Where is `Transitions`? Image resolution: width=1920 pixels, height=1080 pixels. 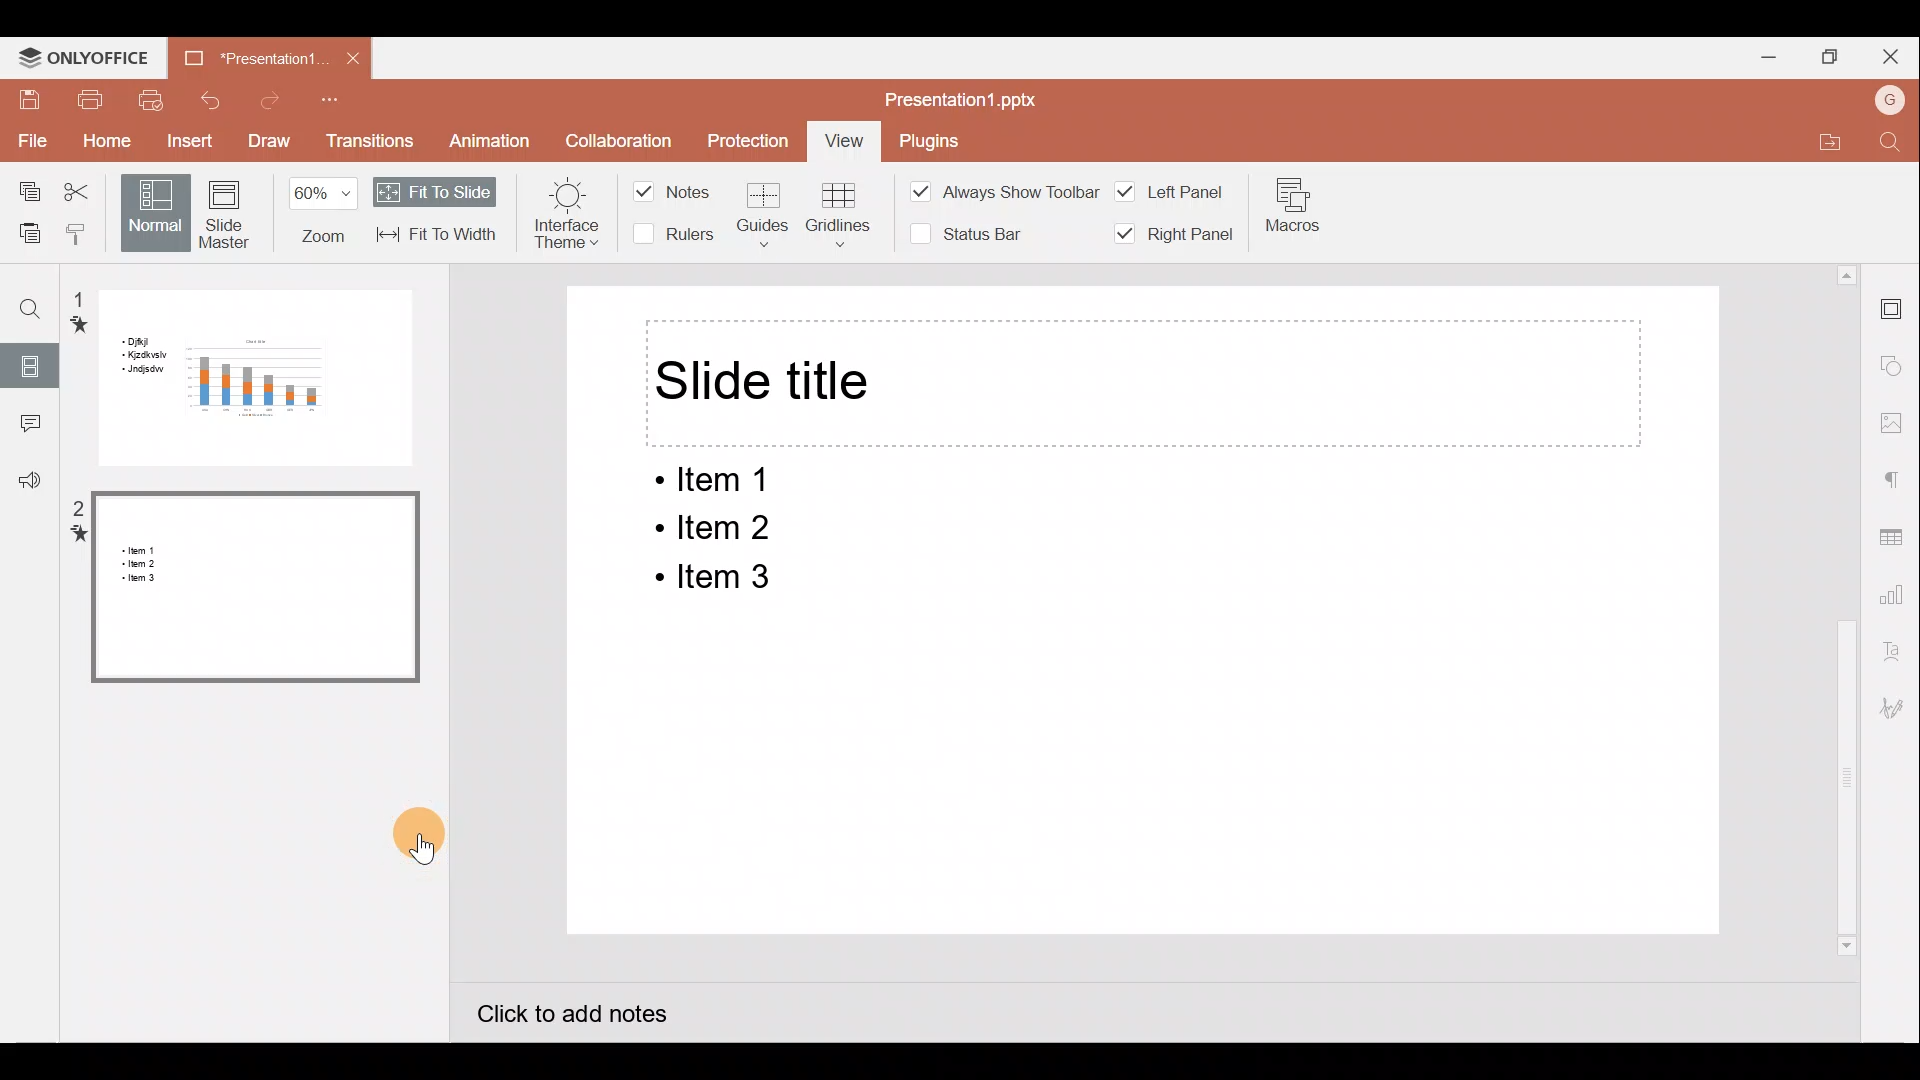
Transitions is located at coordinates (368, 142).